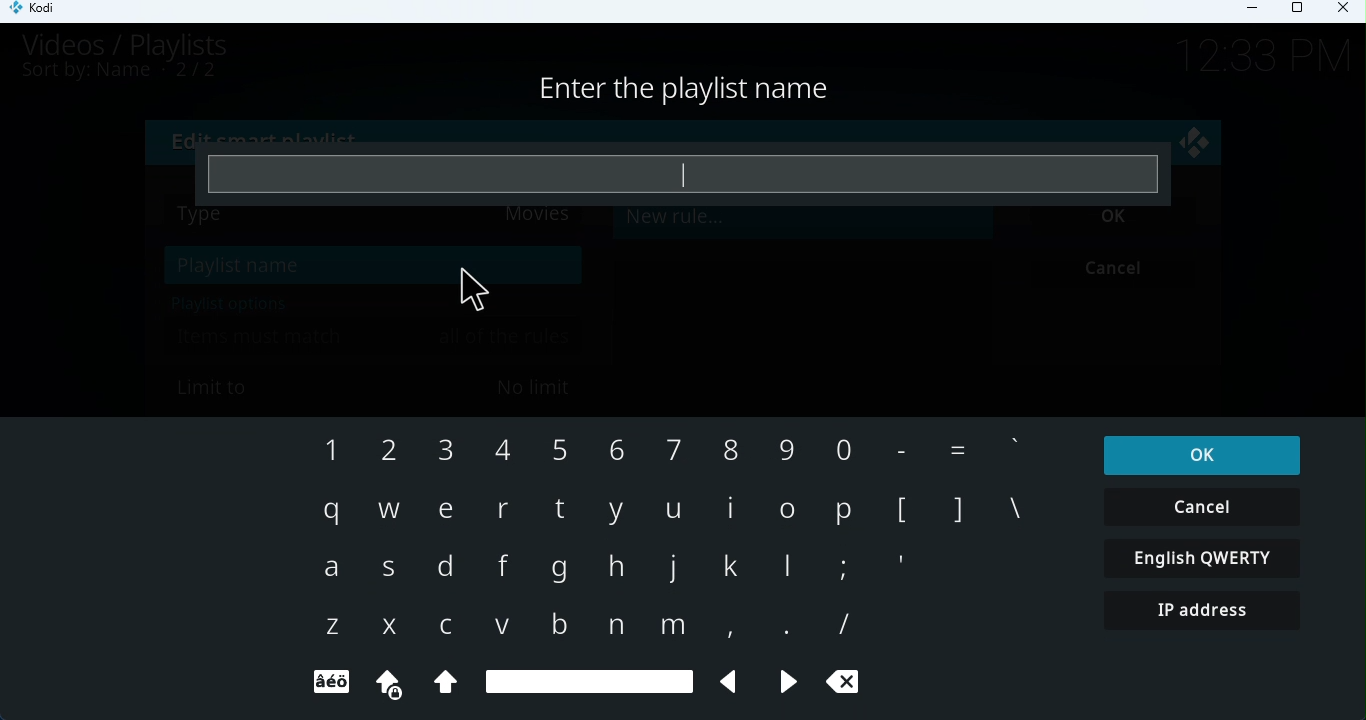 This screenshot has height=720, width=1366. What do you see at coordinates (676, 173) in the screenshot?
I see `Enter playlist name` at bounding box center [676, 173].